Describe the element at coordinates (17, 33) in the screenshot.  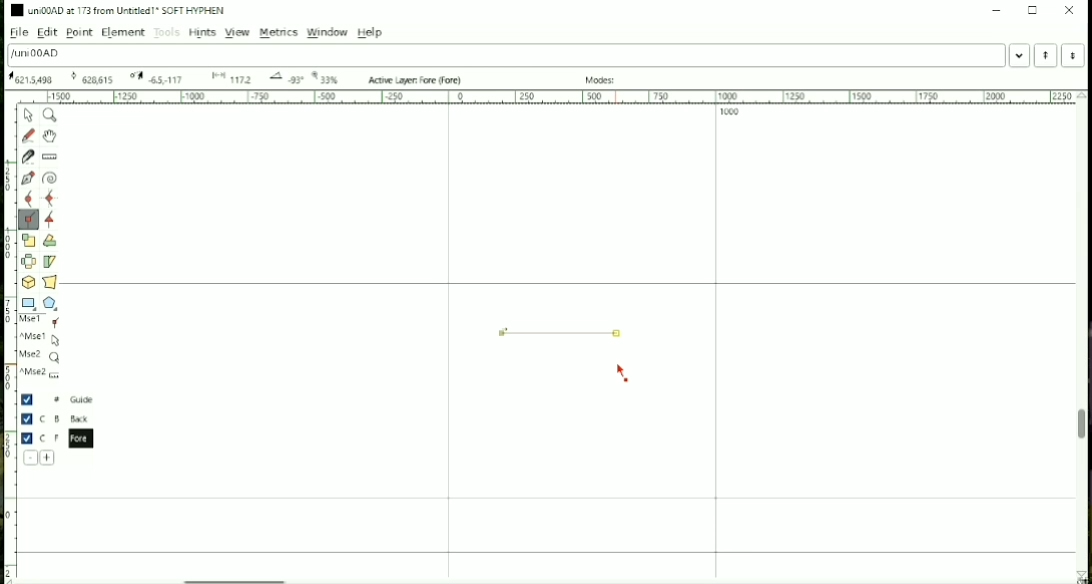
I see `File` at that location.